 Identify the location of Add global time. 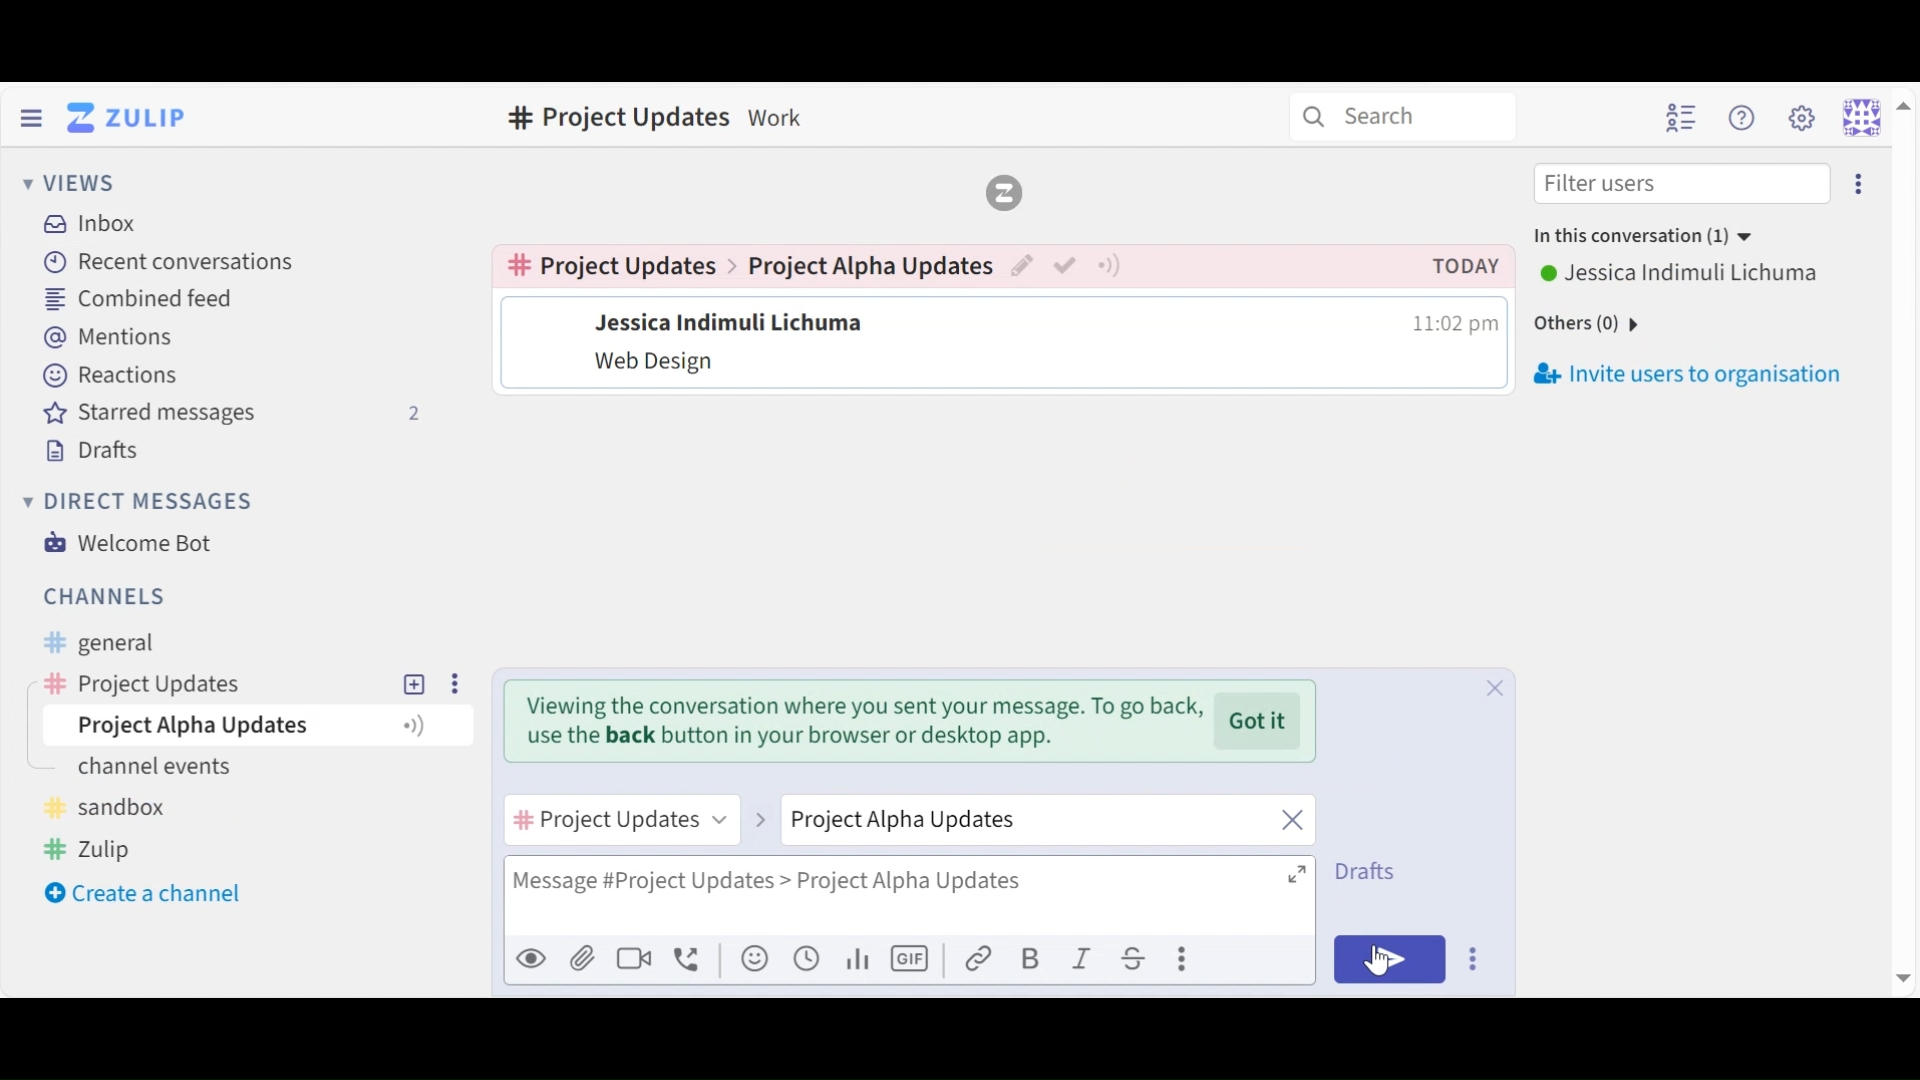
(807, 958).